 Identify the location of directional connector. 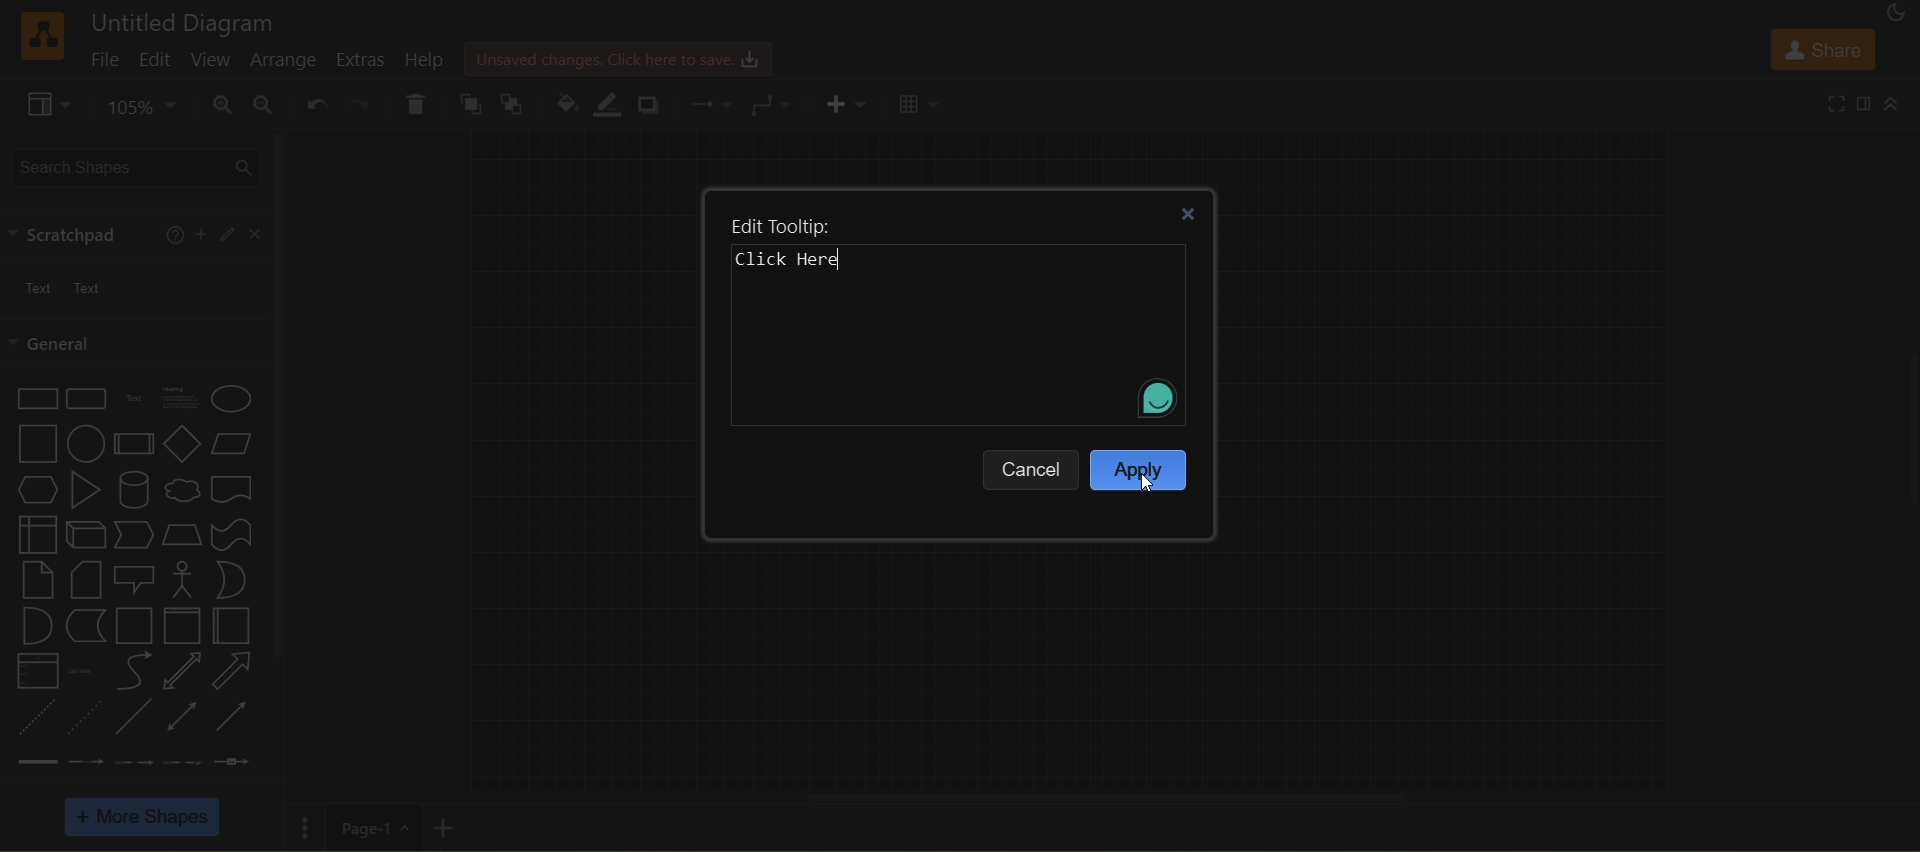
(232, 717).